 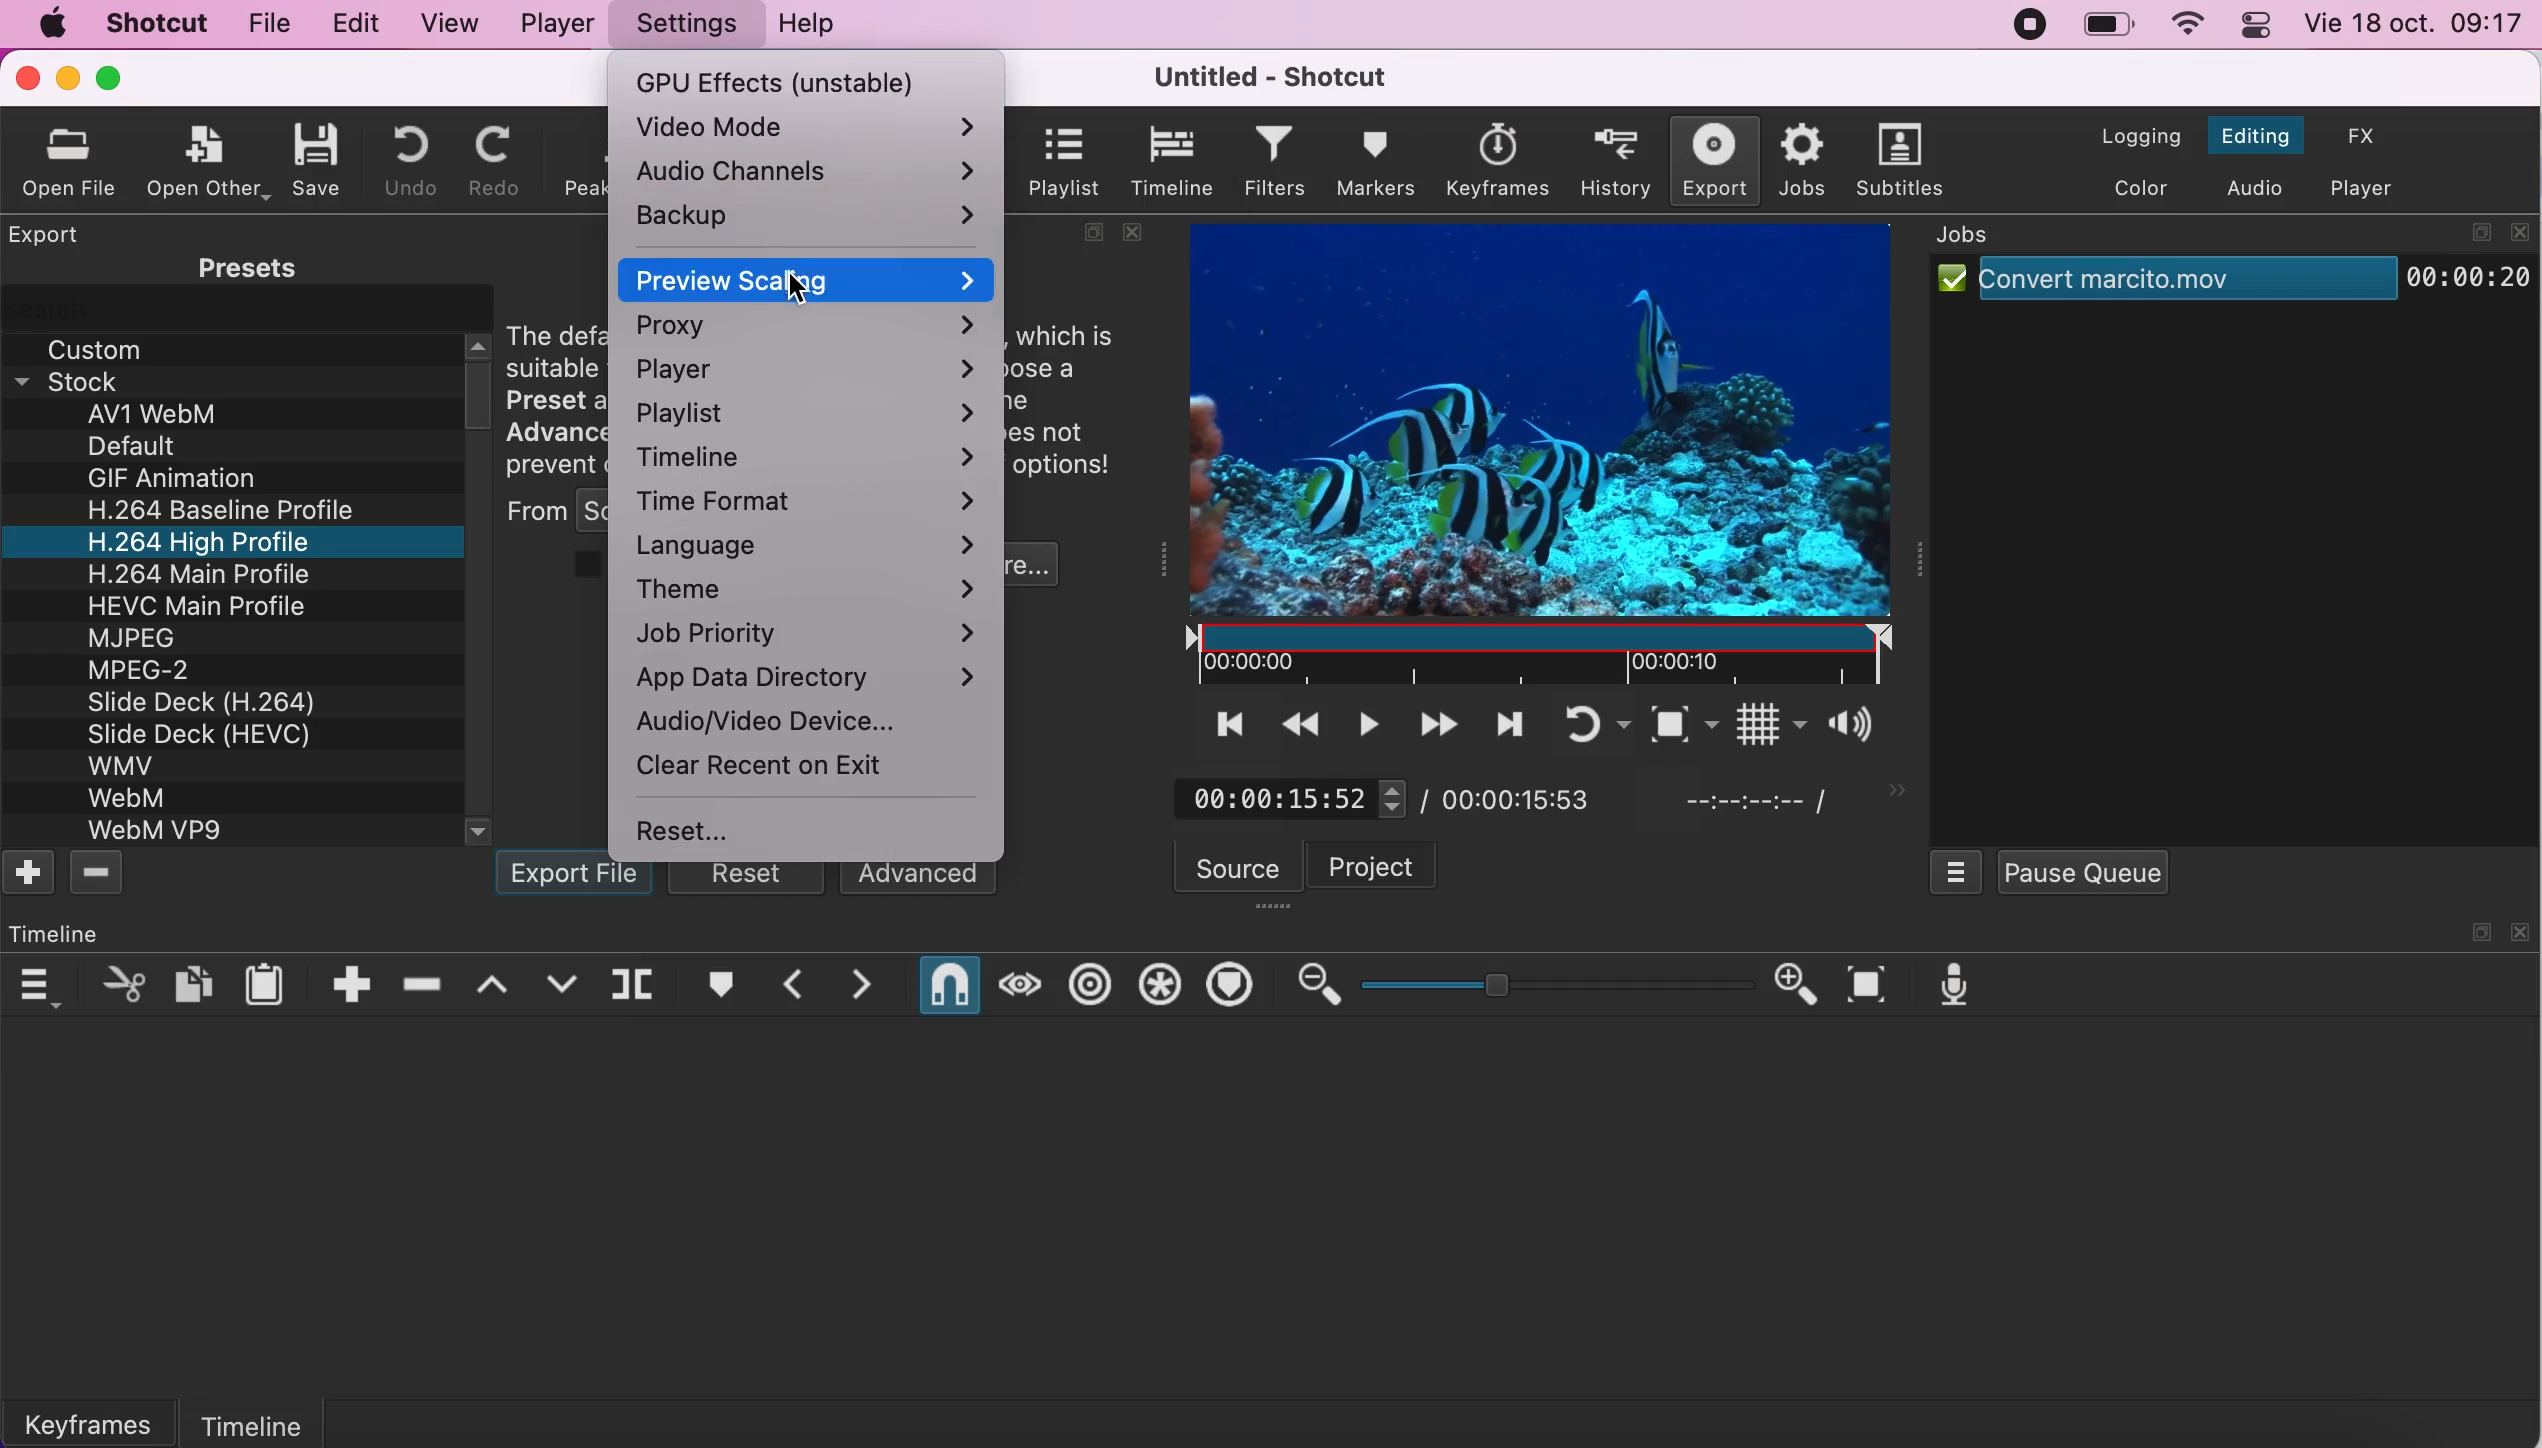 What do you see at coordinates (211, 159) in the screenshot?
I see `open other` at bounding box center [211, 159].